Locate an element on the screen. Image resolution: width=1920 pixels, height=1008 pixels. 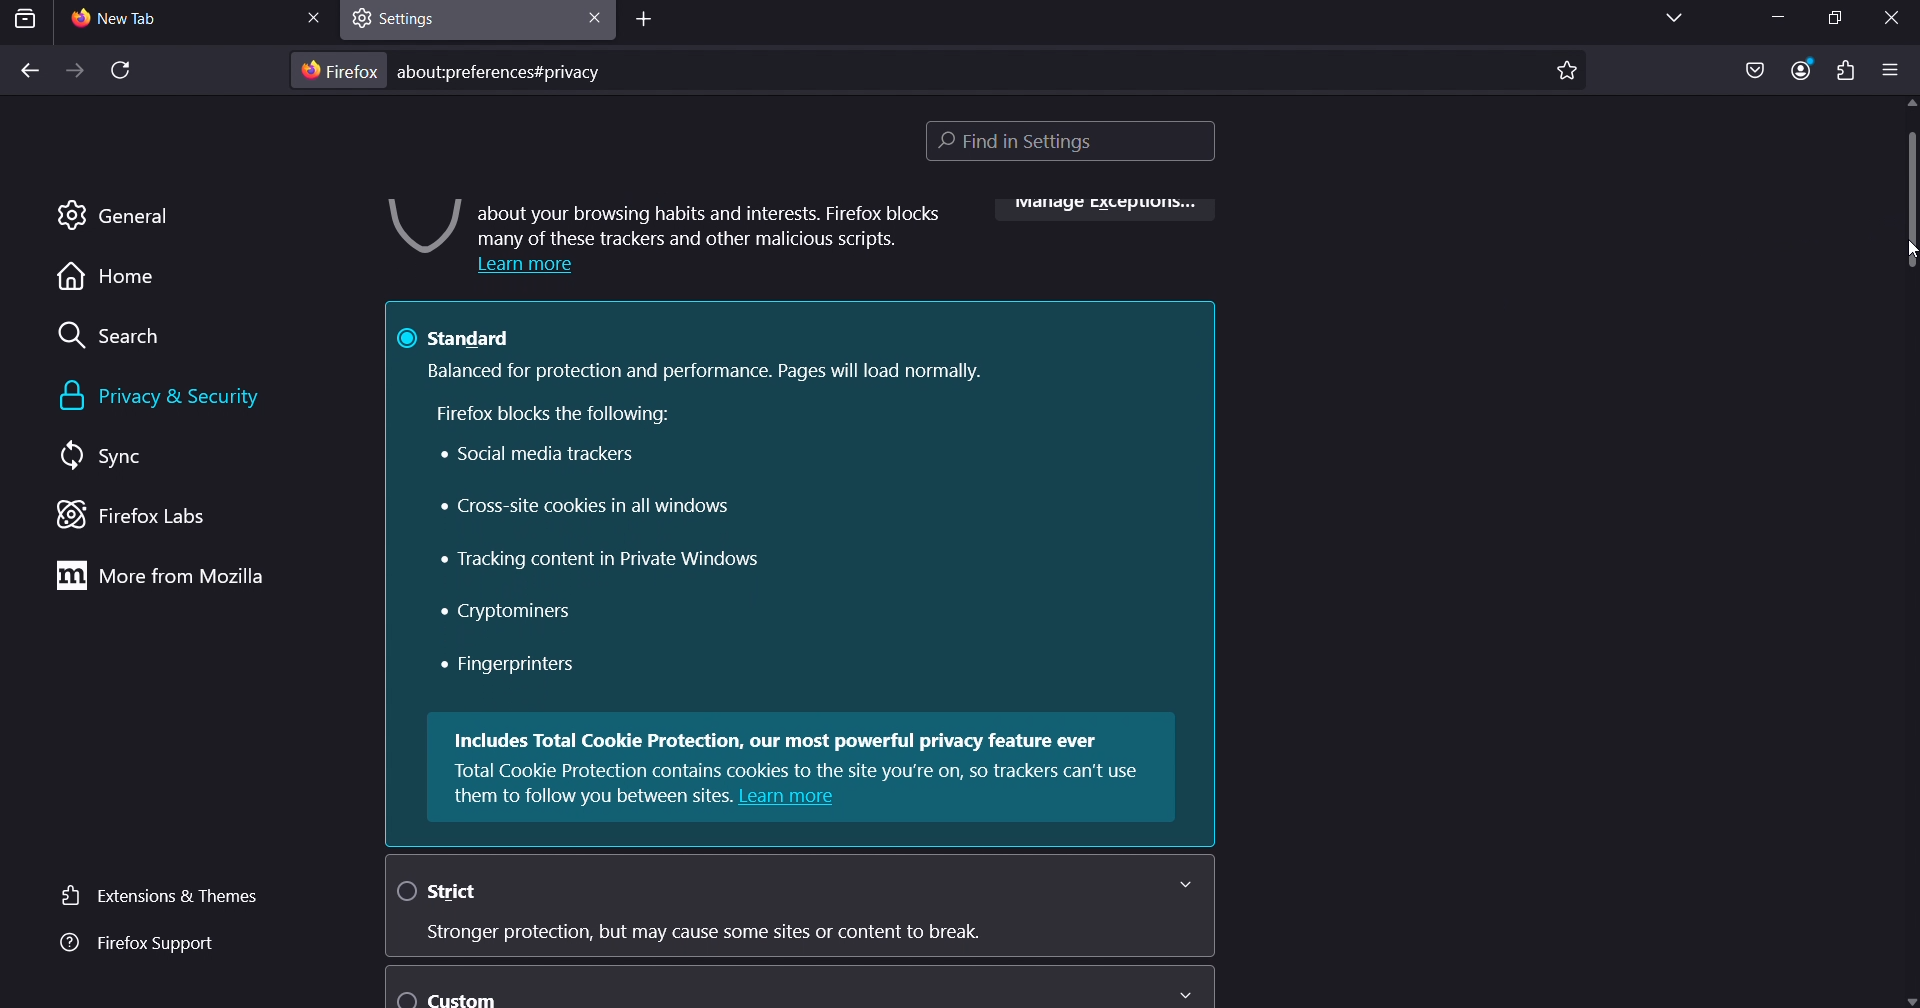
home is located at coordinates (104, 282).